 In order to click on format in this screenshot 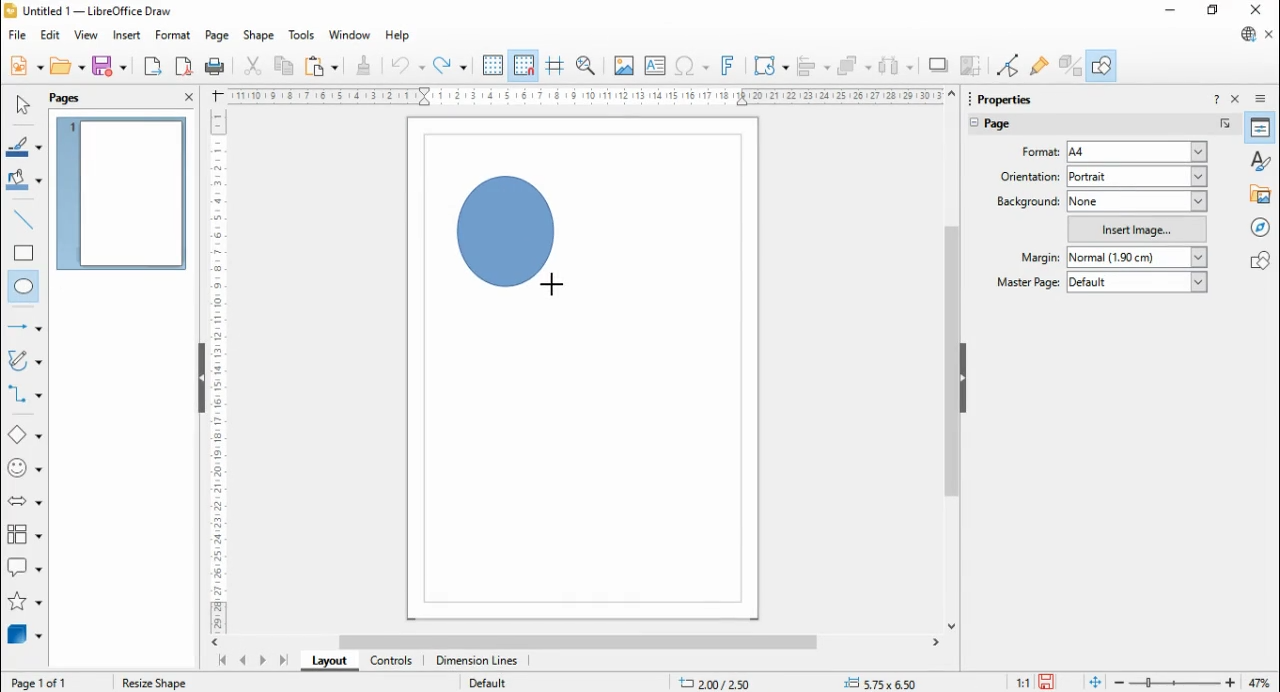, I will do `click(174, 36)`.